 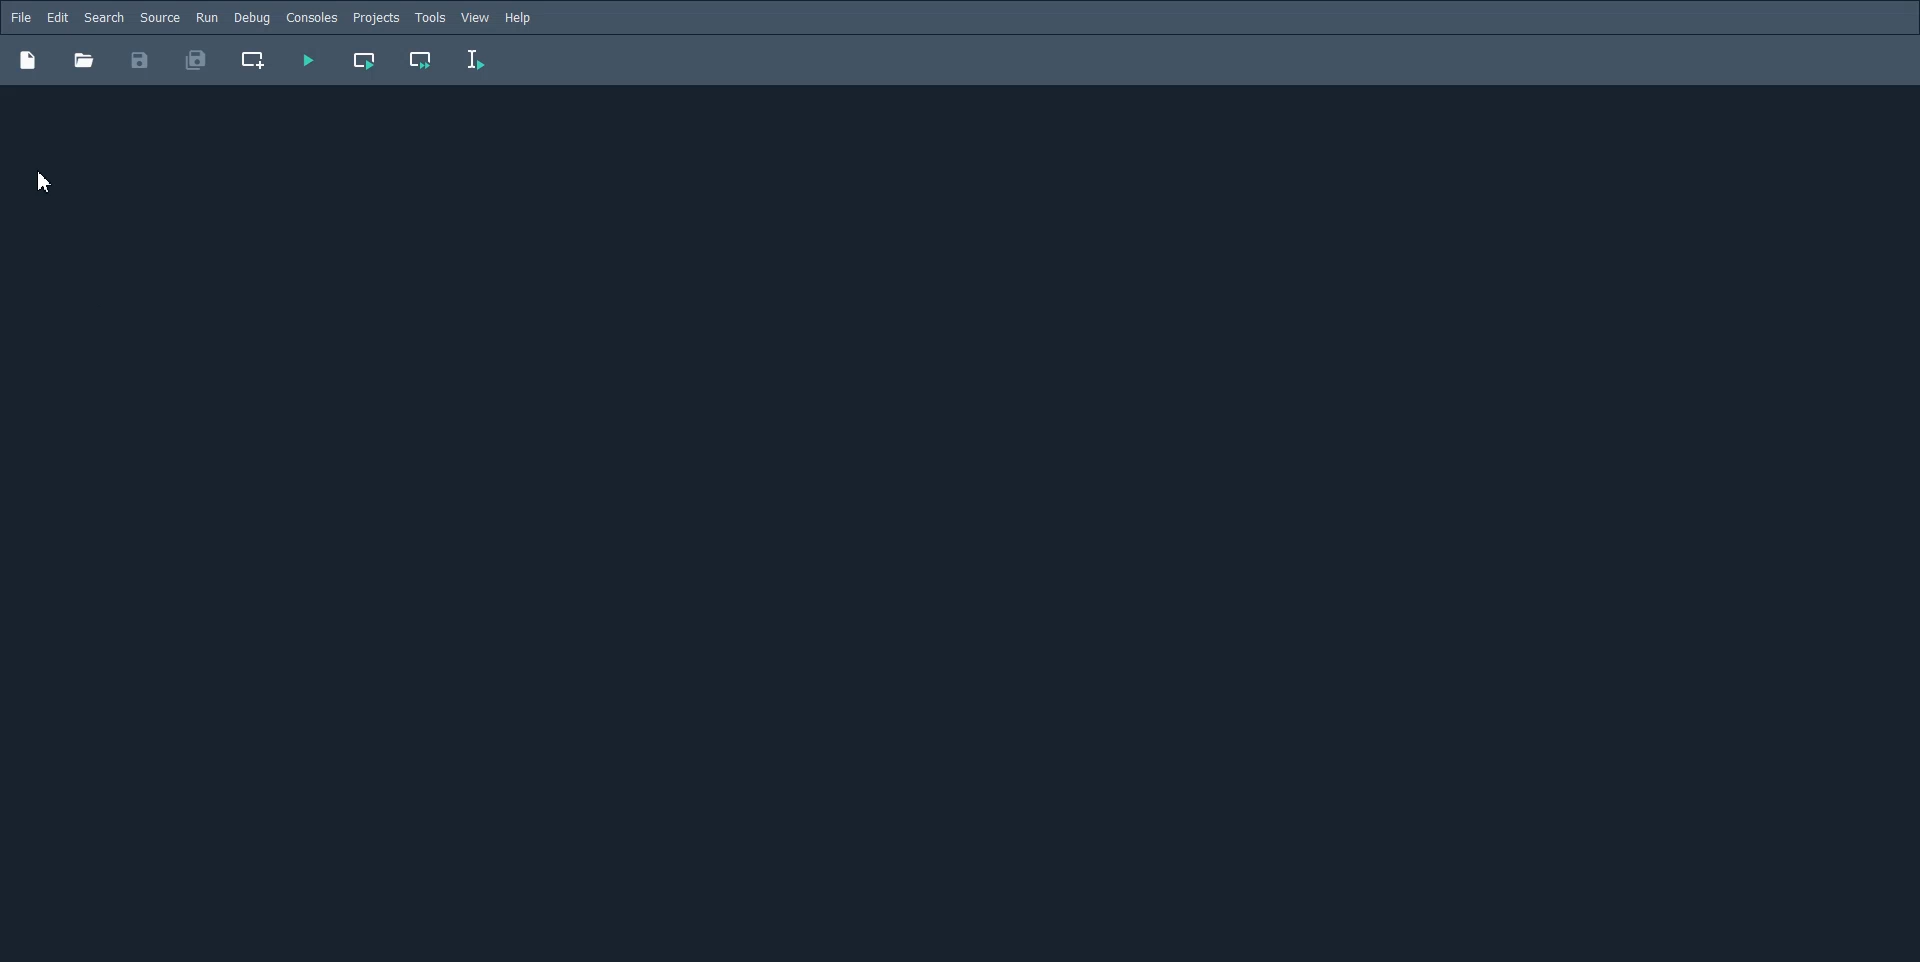 What do you see at coordinates (476, 18) in the screenshot?
I see `view` at bounding box center [476, 18].